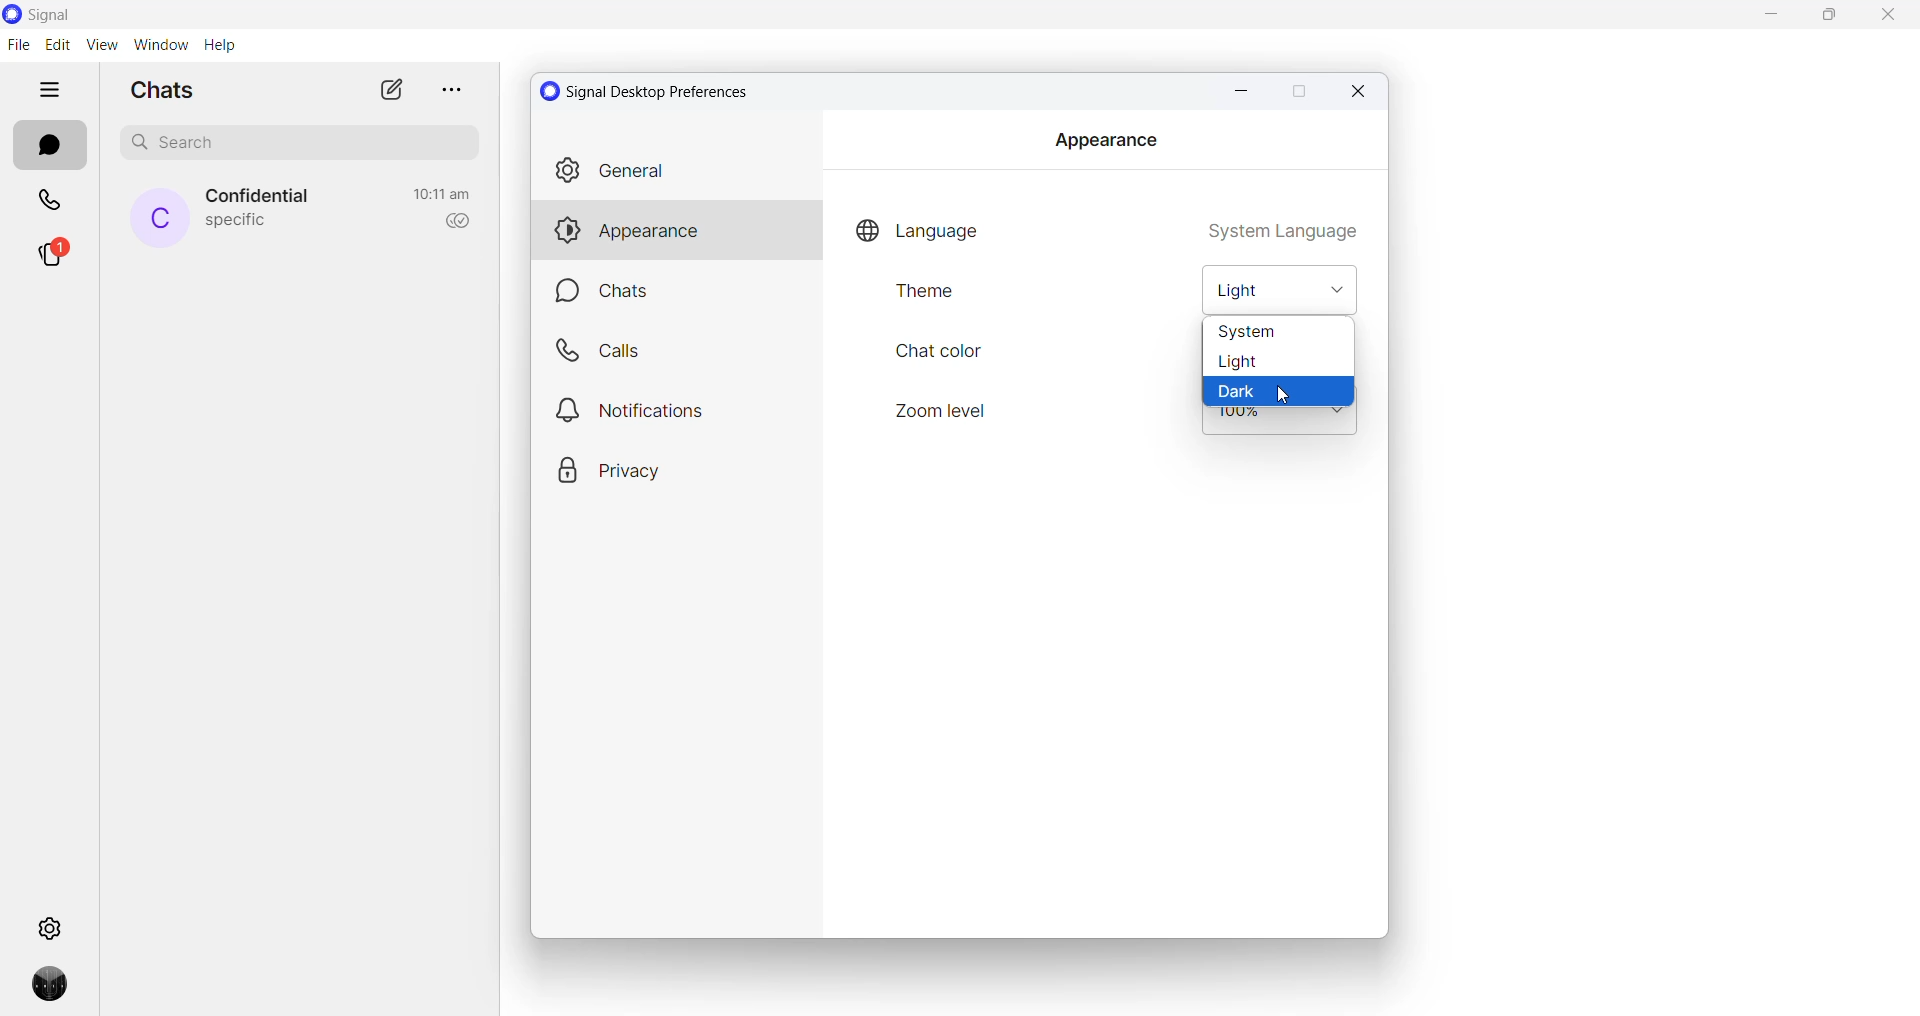 The width and height of the screenshot is (1920, 1016). I want to click on window, so click(160, 45).